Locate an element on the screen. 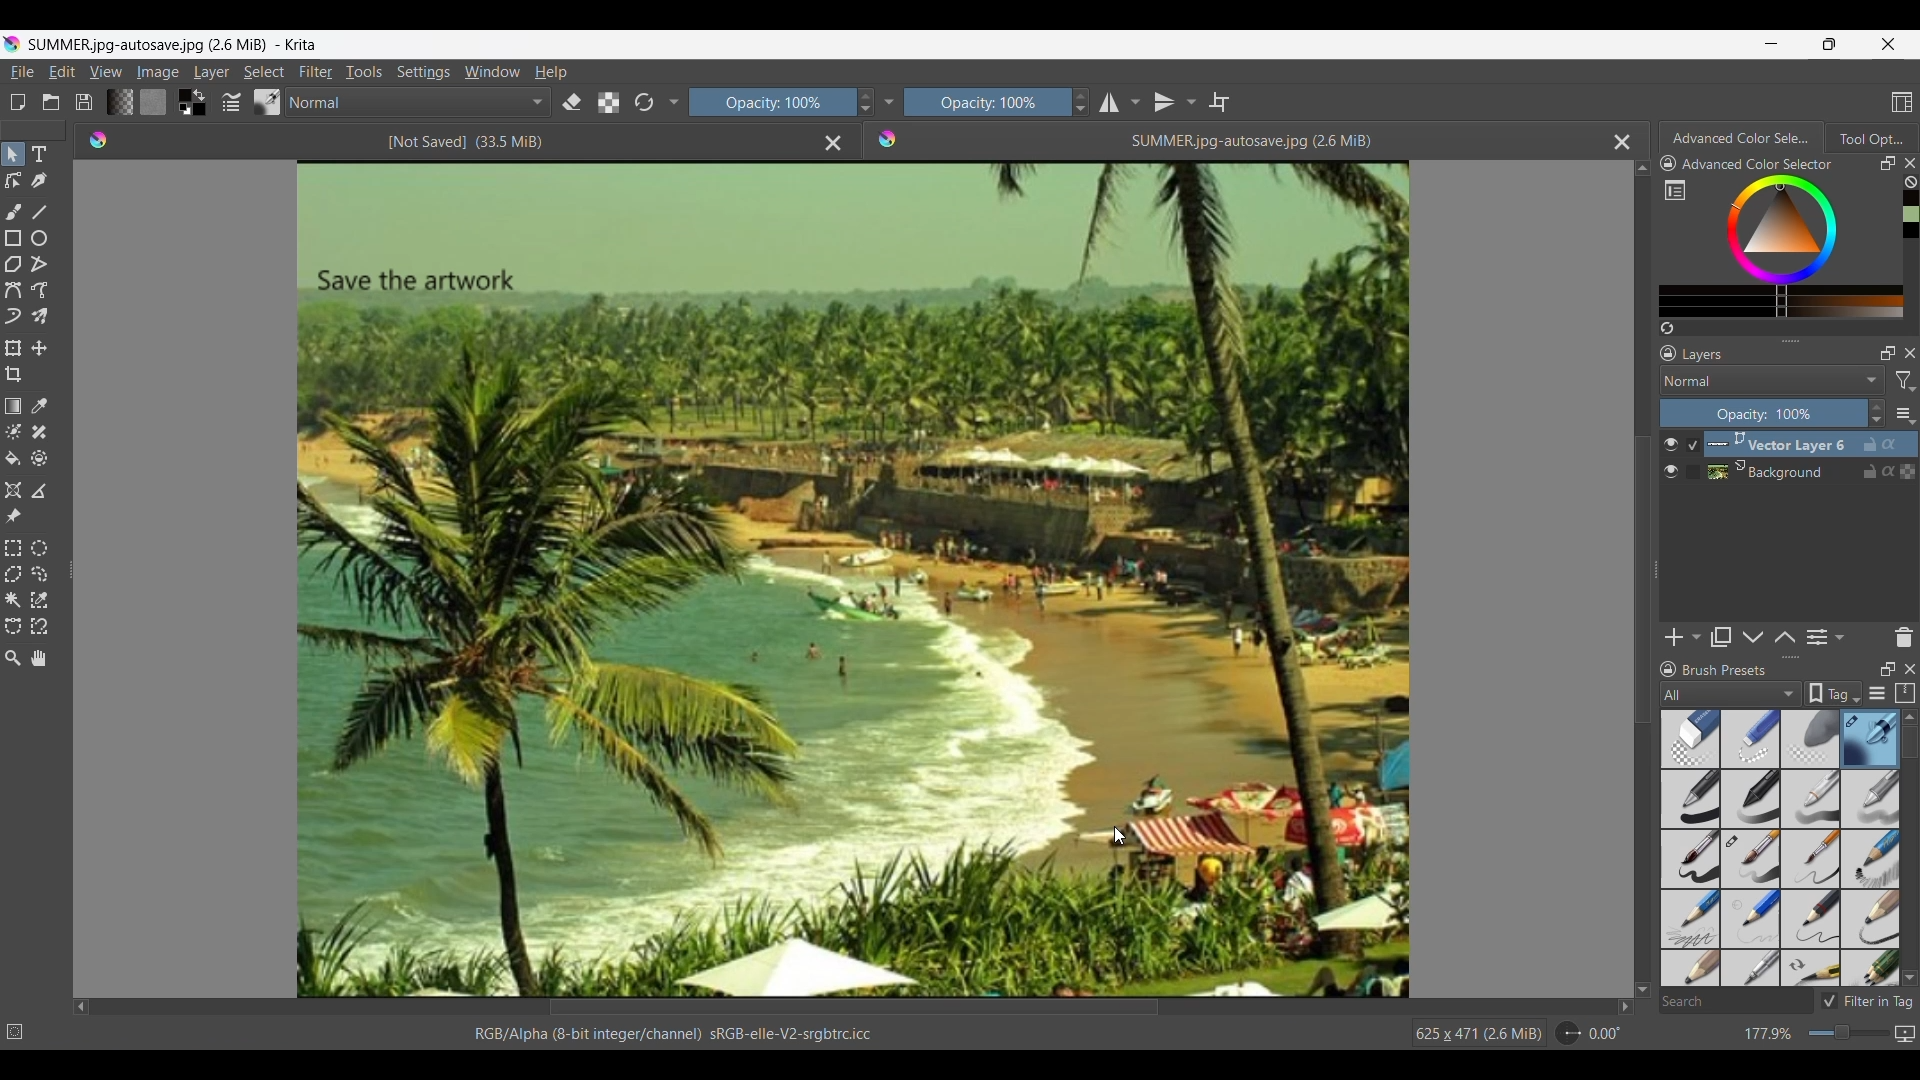  Choose workspace is located at coordinates (1902, 102).